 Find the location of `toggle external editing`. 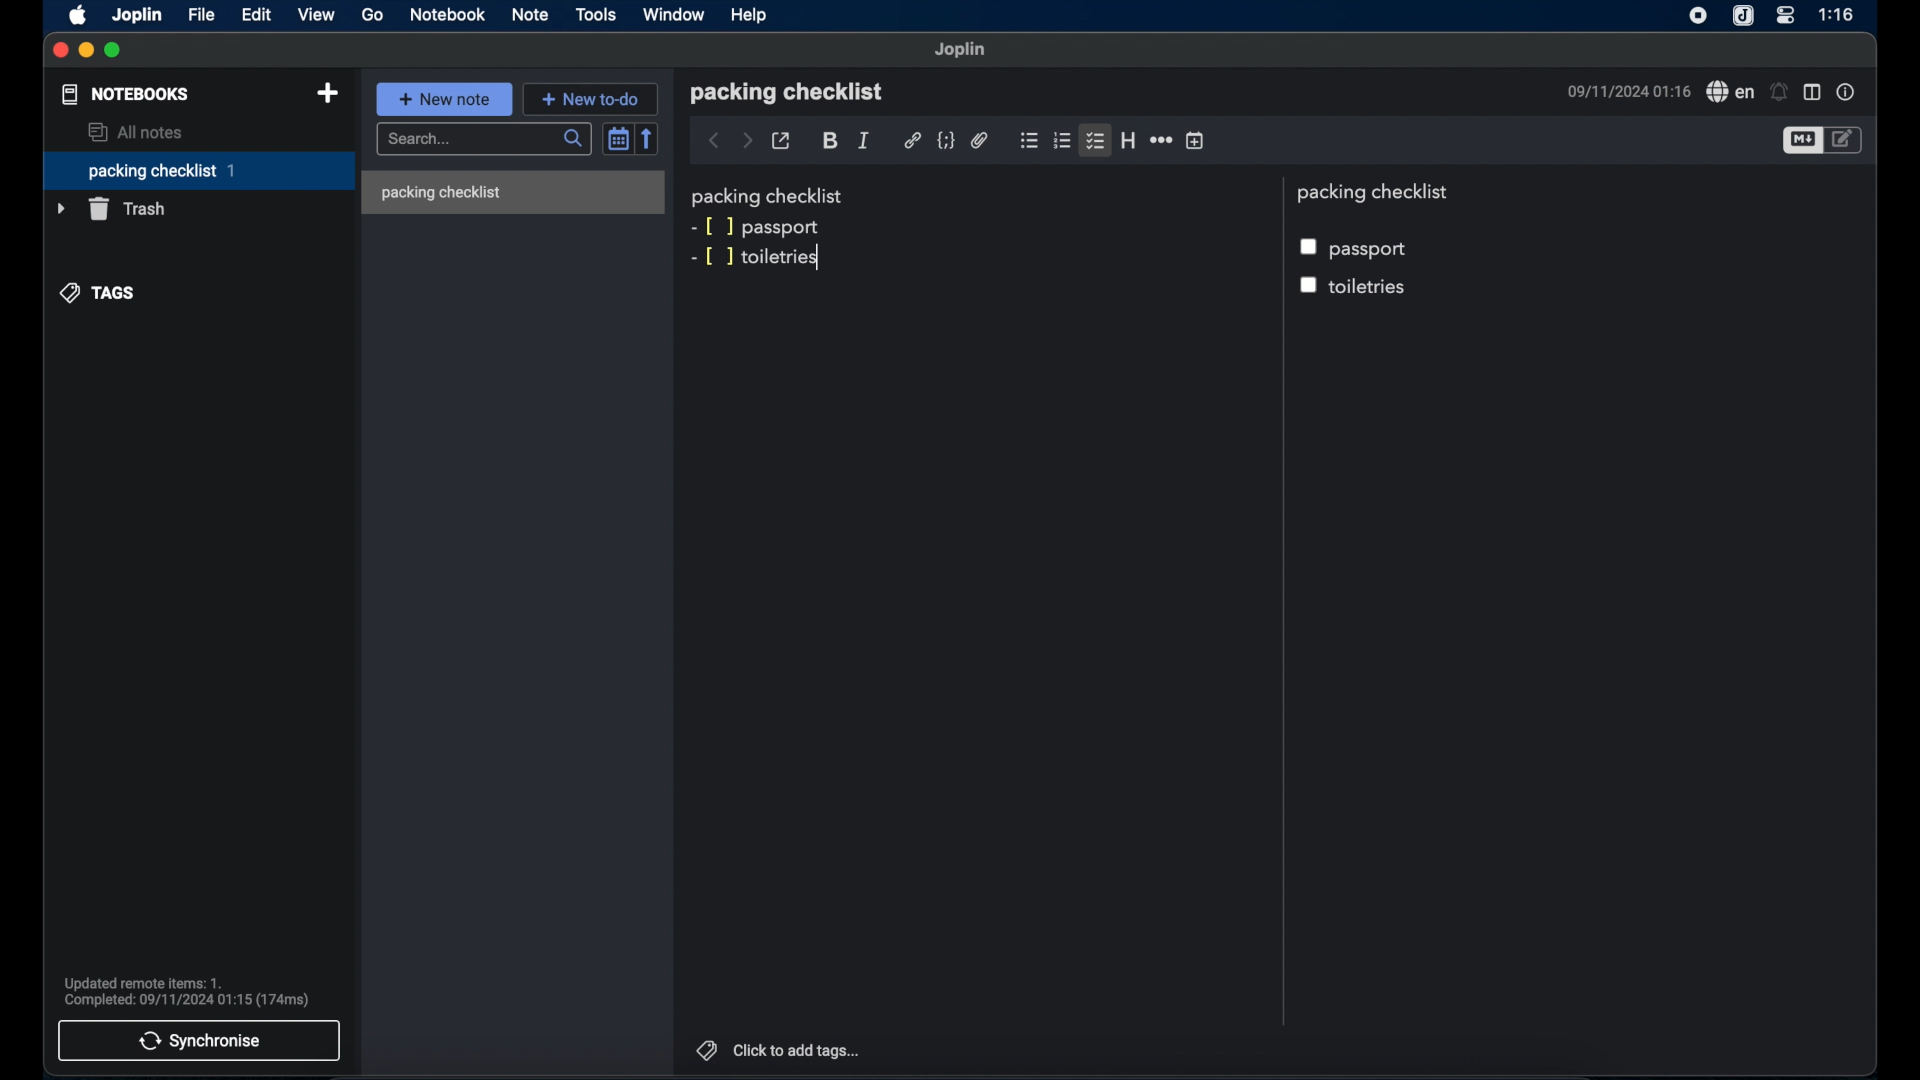

toggle external editing is located at coordinates (782, 141).